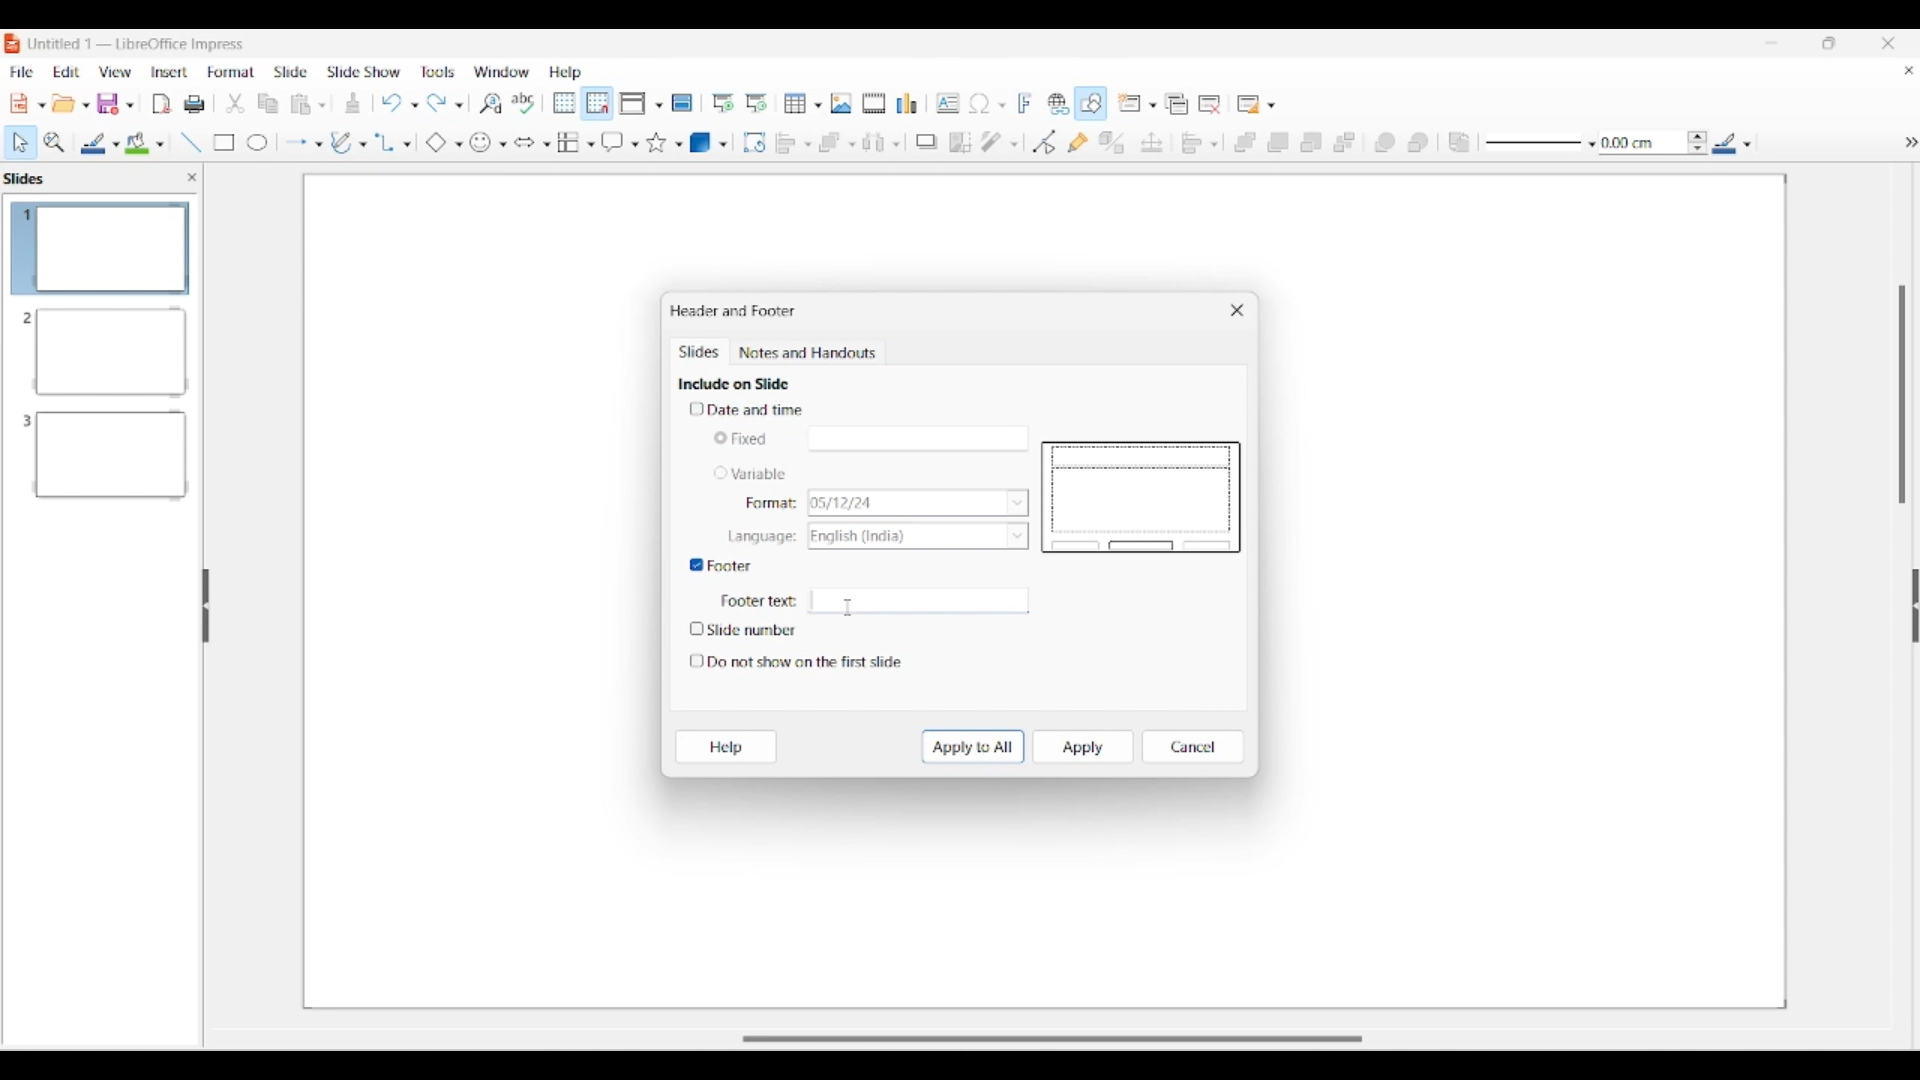 The width and height of the screenshot is (1920, 1080). What do you see at coordinates (1698, 142) in the screenshot?
I see `Increase/Decrease line thickness` at bounding box center [1698, 142].